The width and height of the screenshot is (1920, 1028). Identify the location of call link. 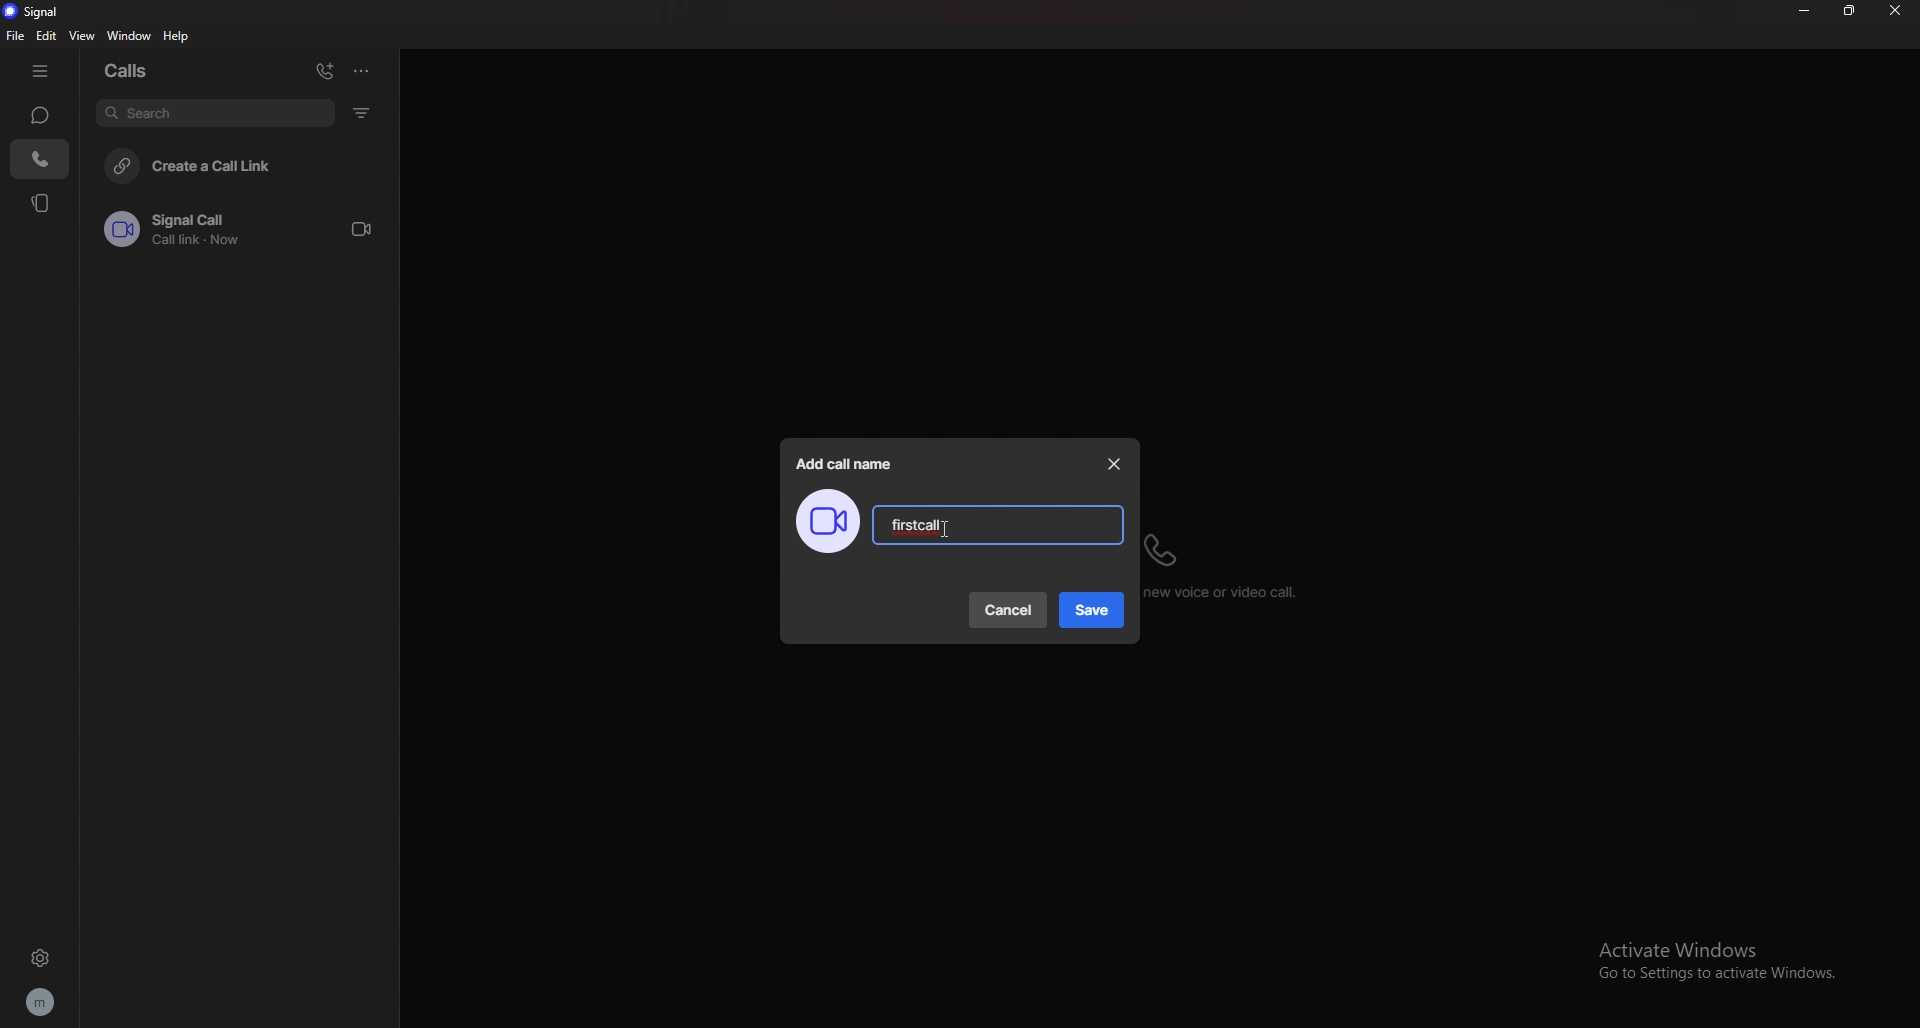
(247, 229).